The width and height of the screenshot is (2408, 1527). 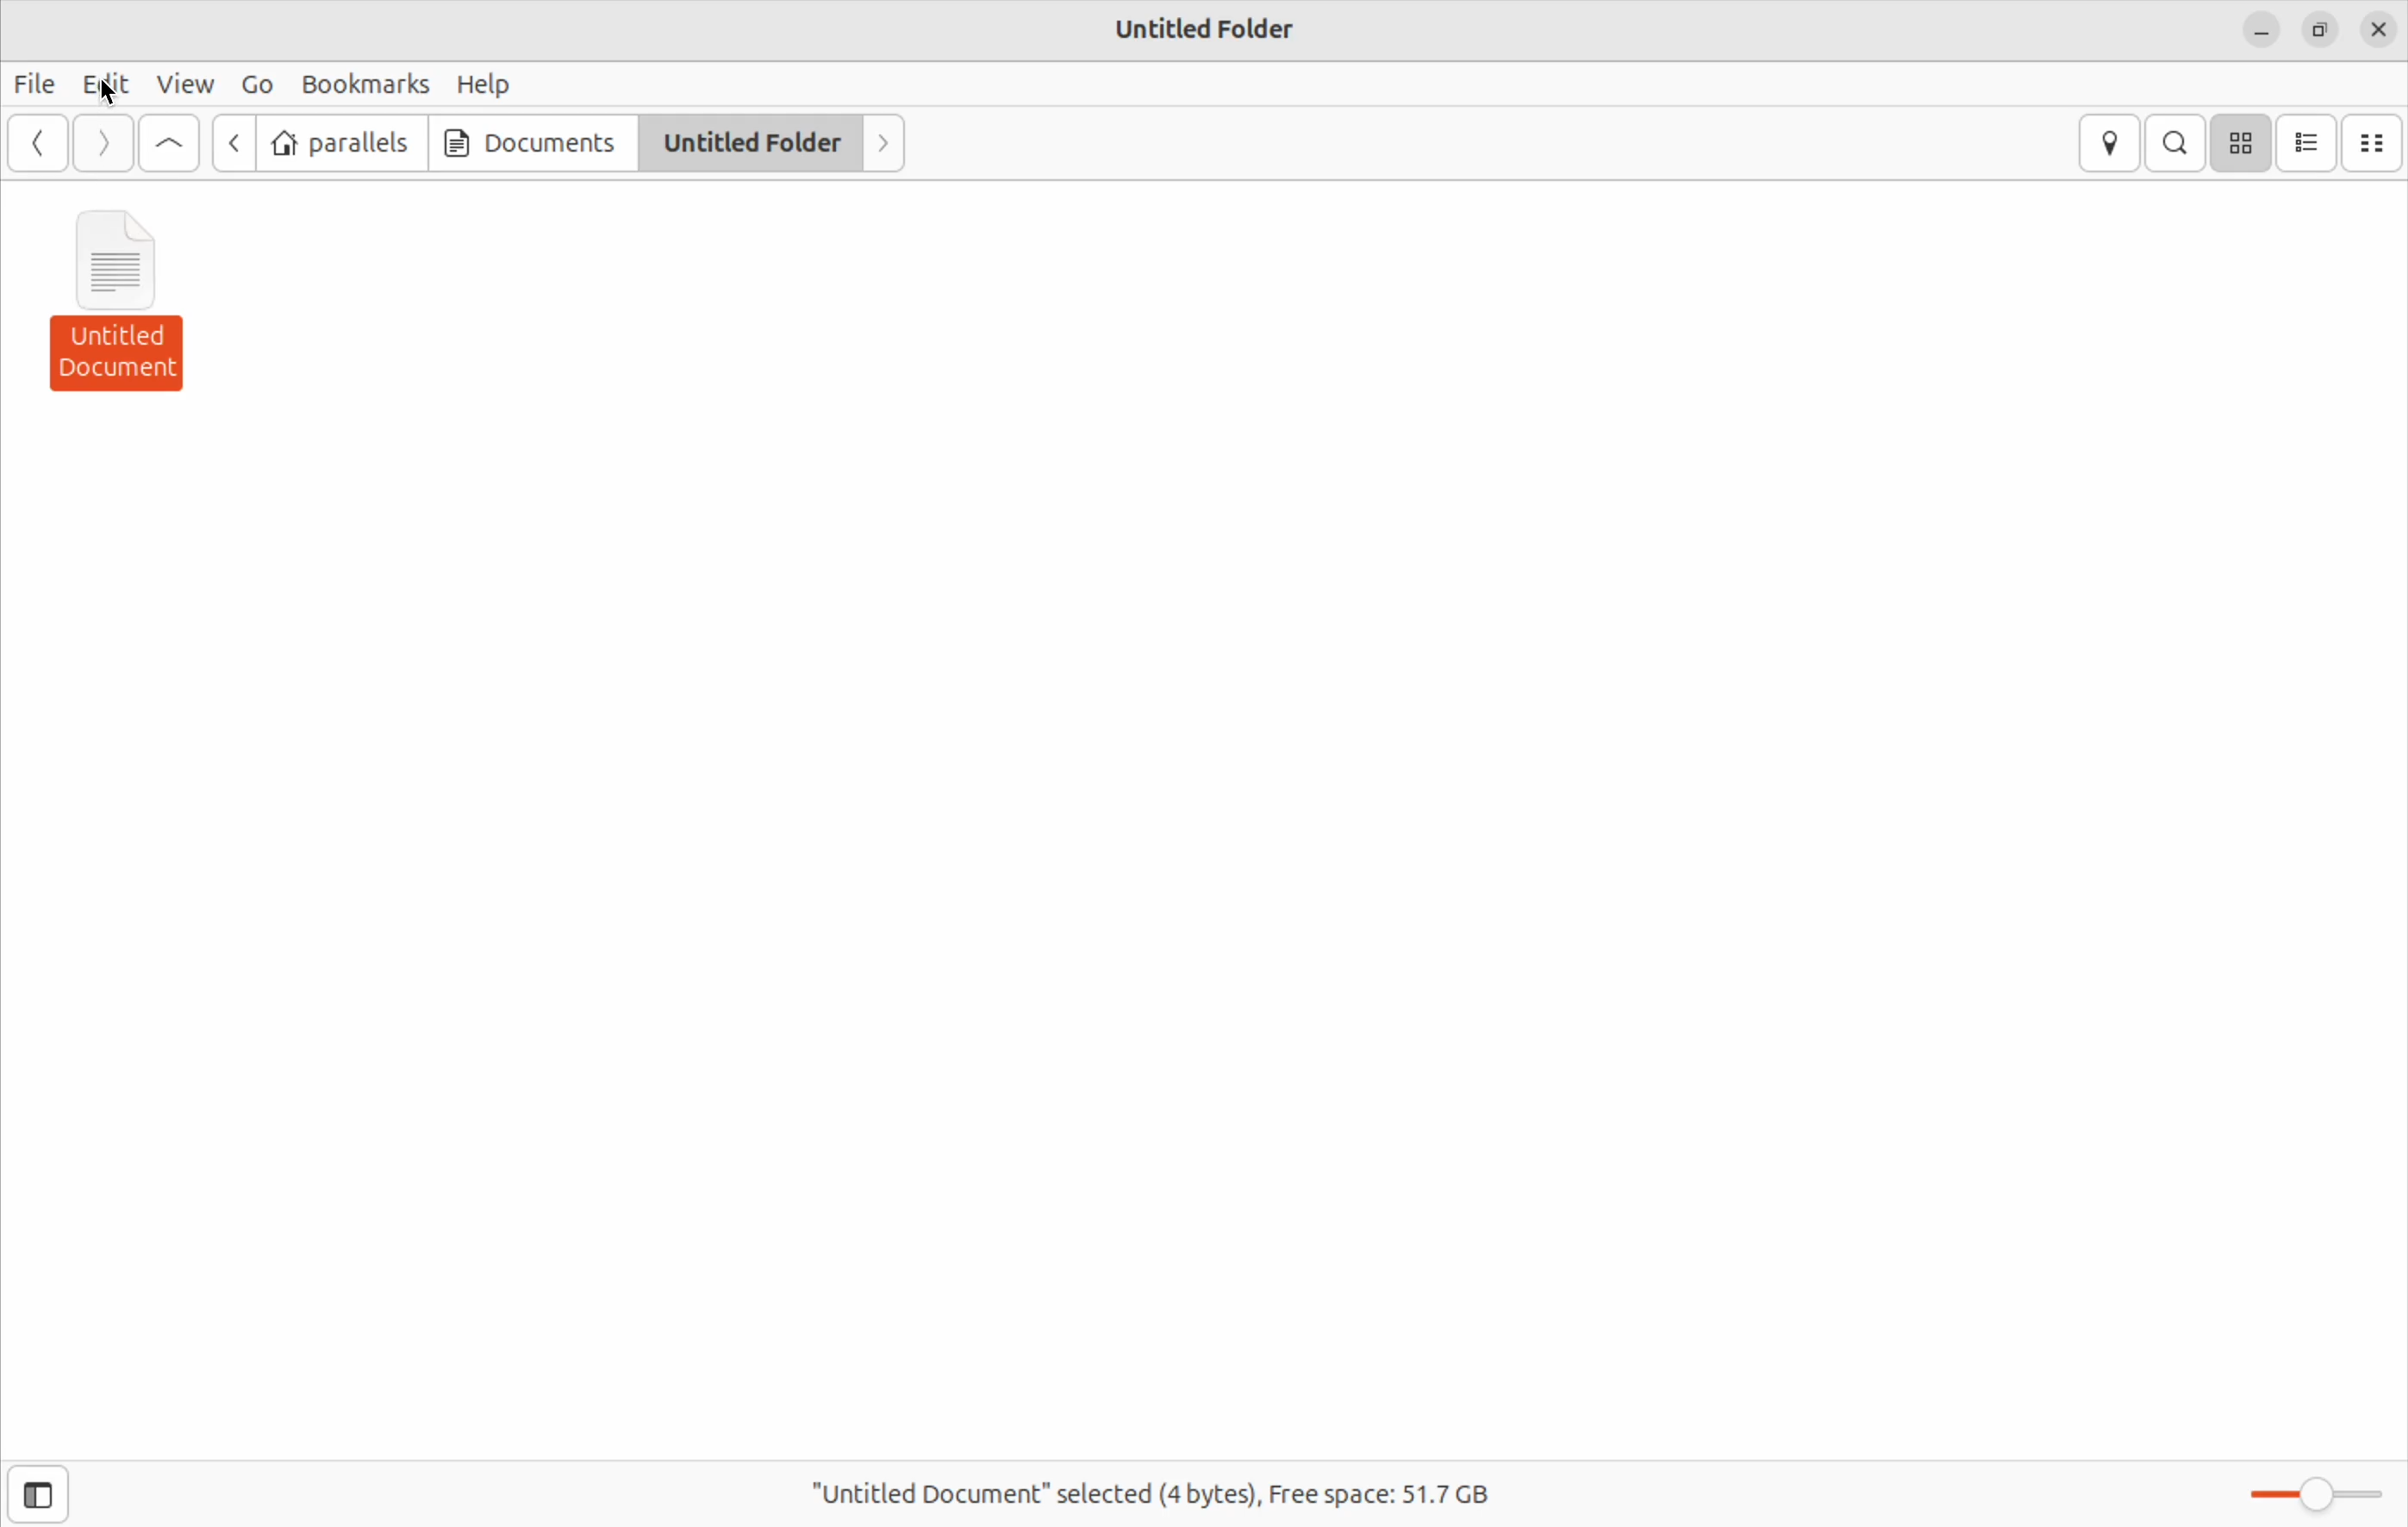 I want to click on cursor, so click(x=106, y=95).